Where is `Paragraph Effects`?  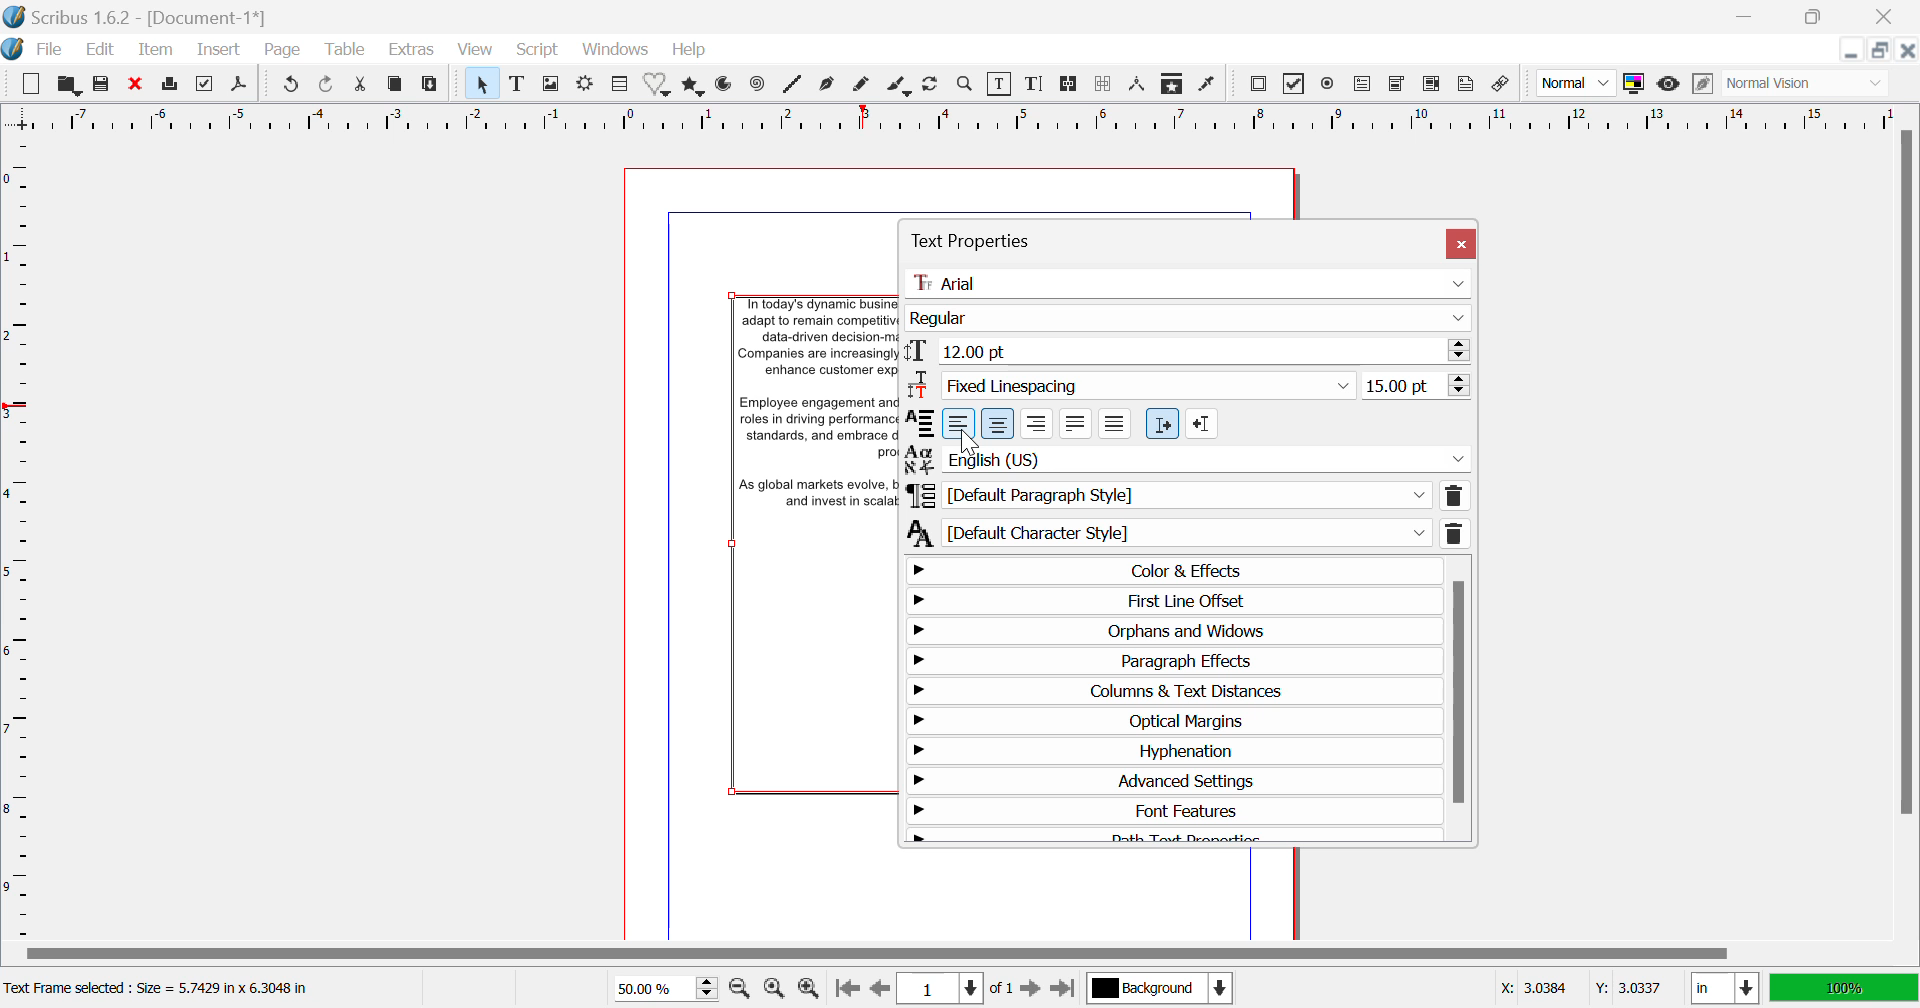 Paragraph Effects is located at coordinates (1168, 660).